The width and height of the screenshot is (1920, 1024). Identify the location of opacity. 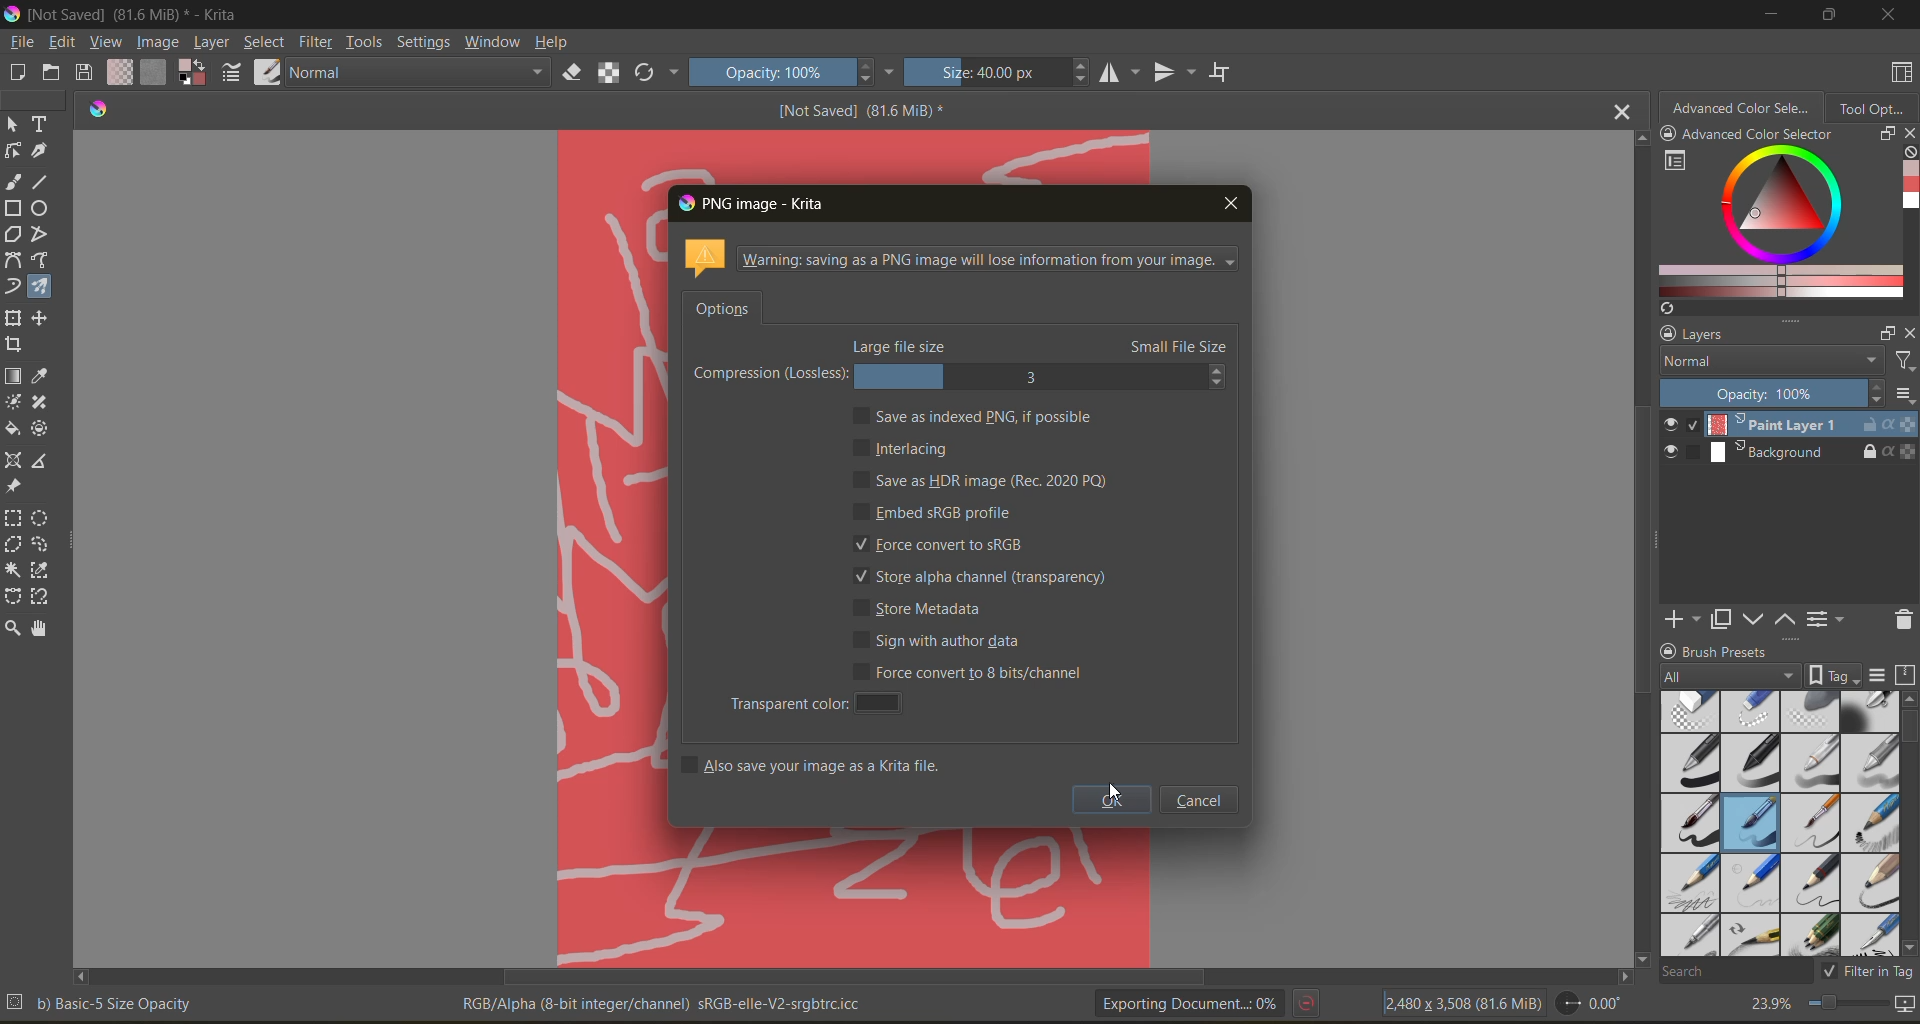
(789, 71).